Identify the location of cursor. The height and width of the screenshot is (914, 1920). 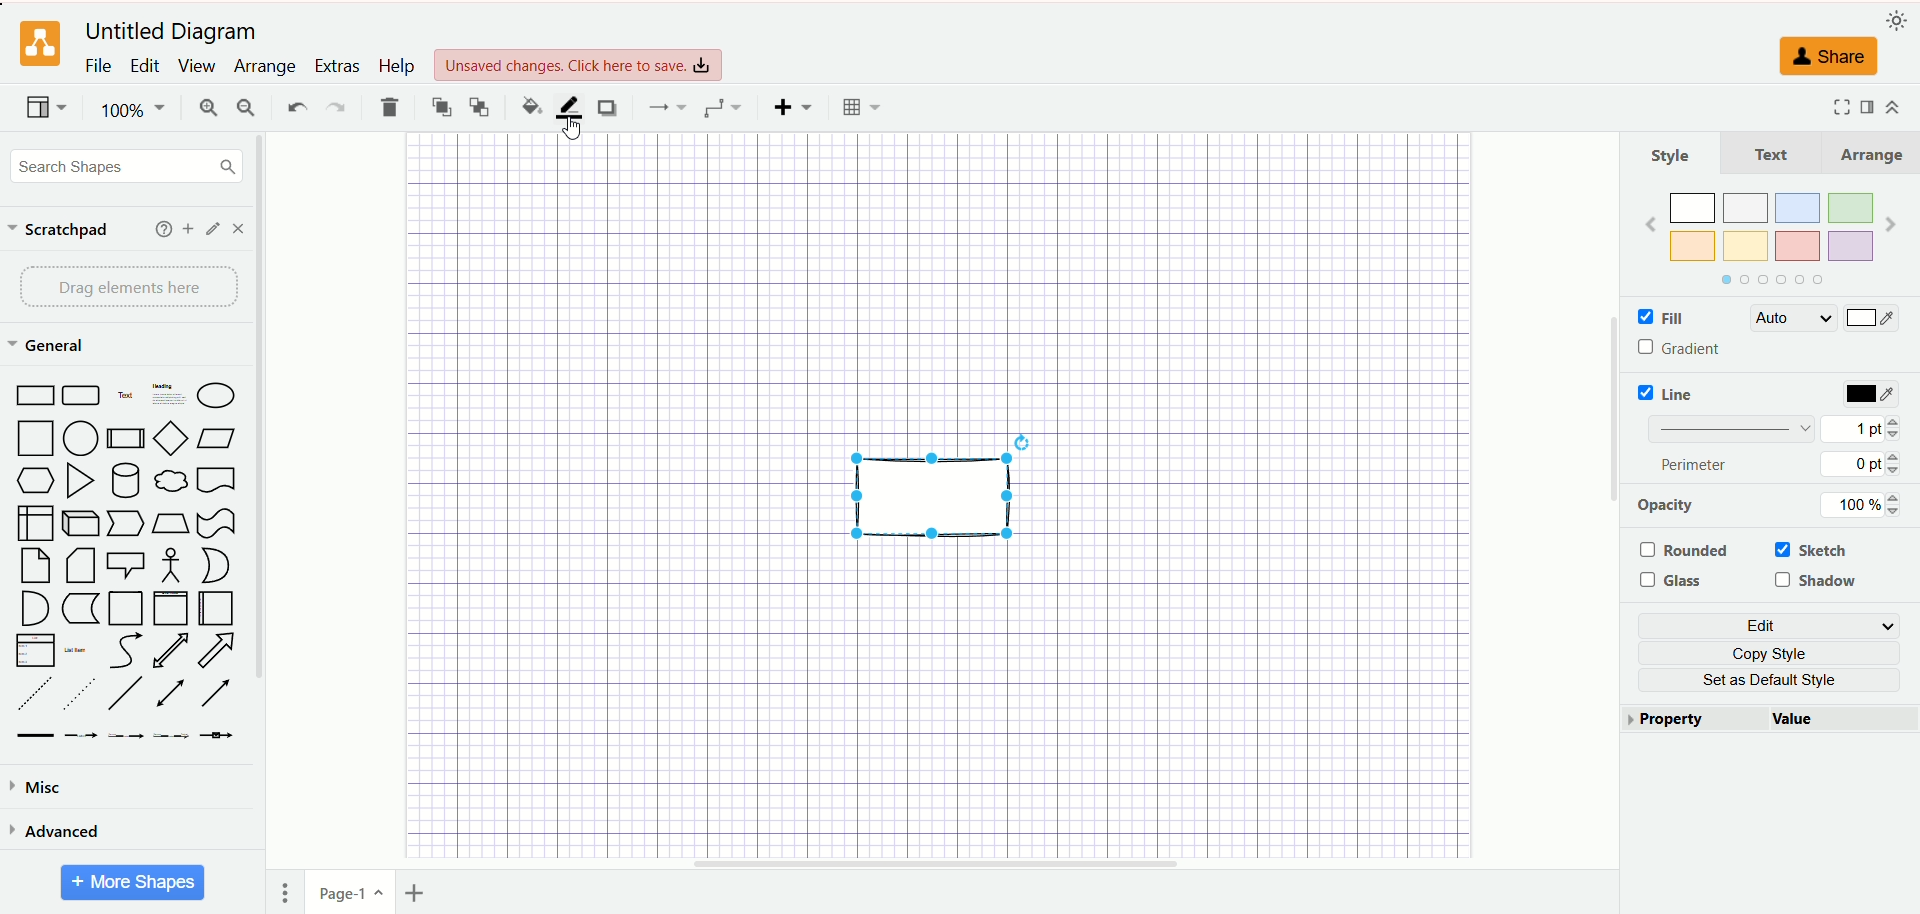
(573, 129).